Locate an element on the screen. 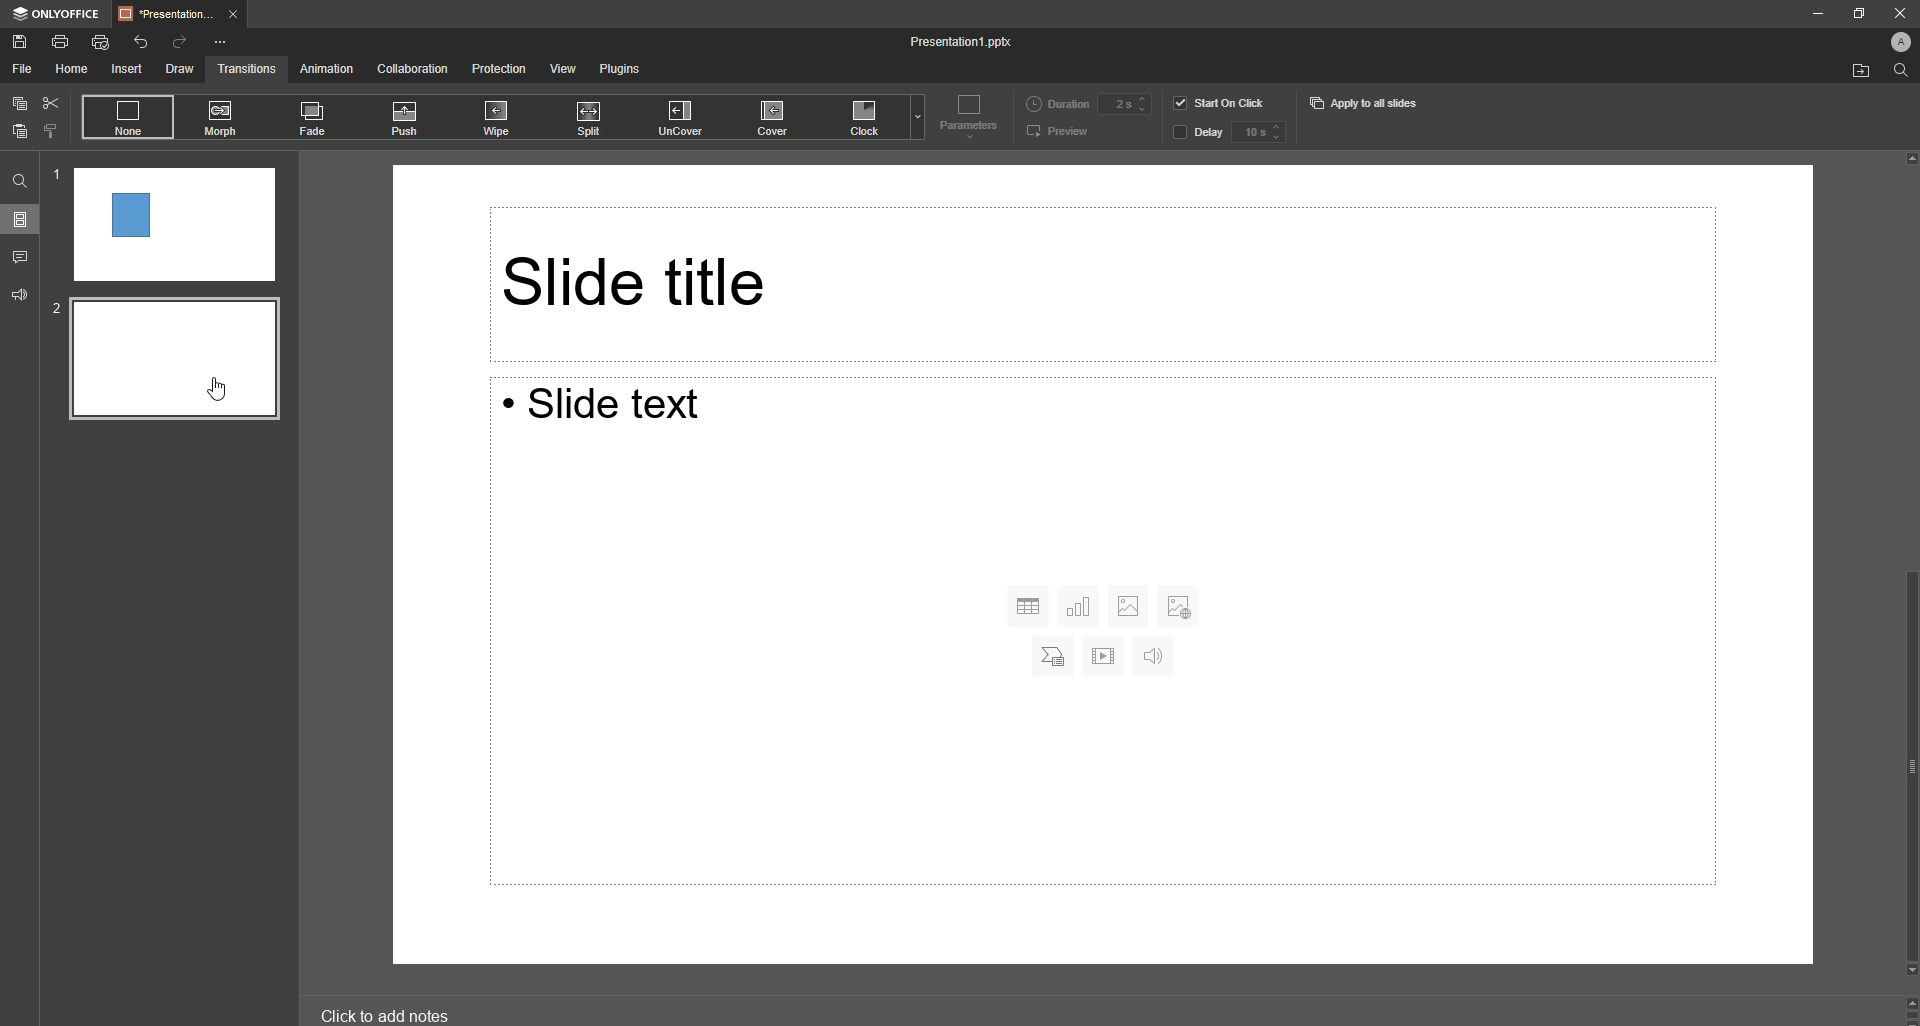 This screenshot has width=1920, height=1026. Char is located at coordinates (1054, 657).